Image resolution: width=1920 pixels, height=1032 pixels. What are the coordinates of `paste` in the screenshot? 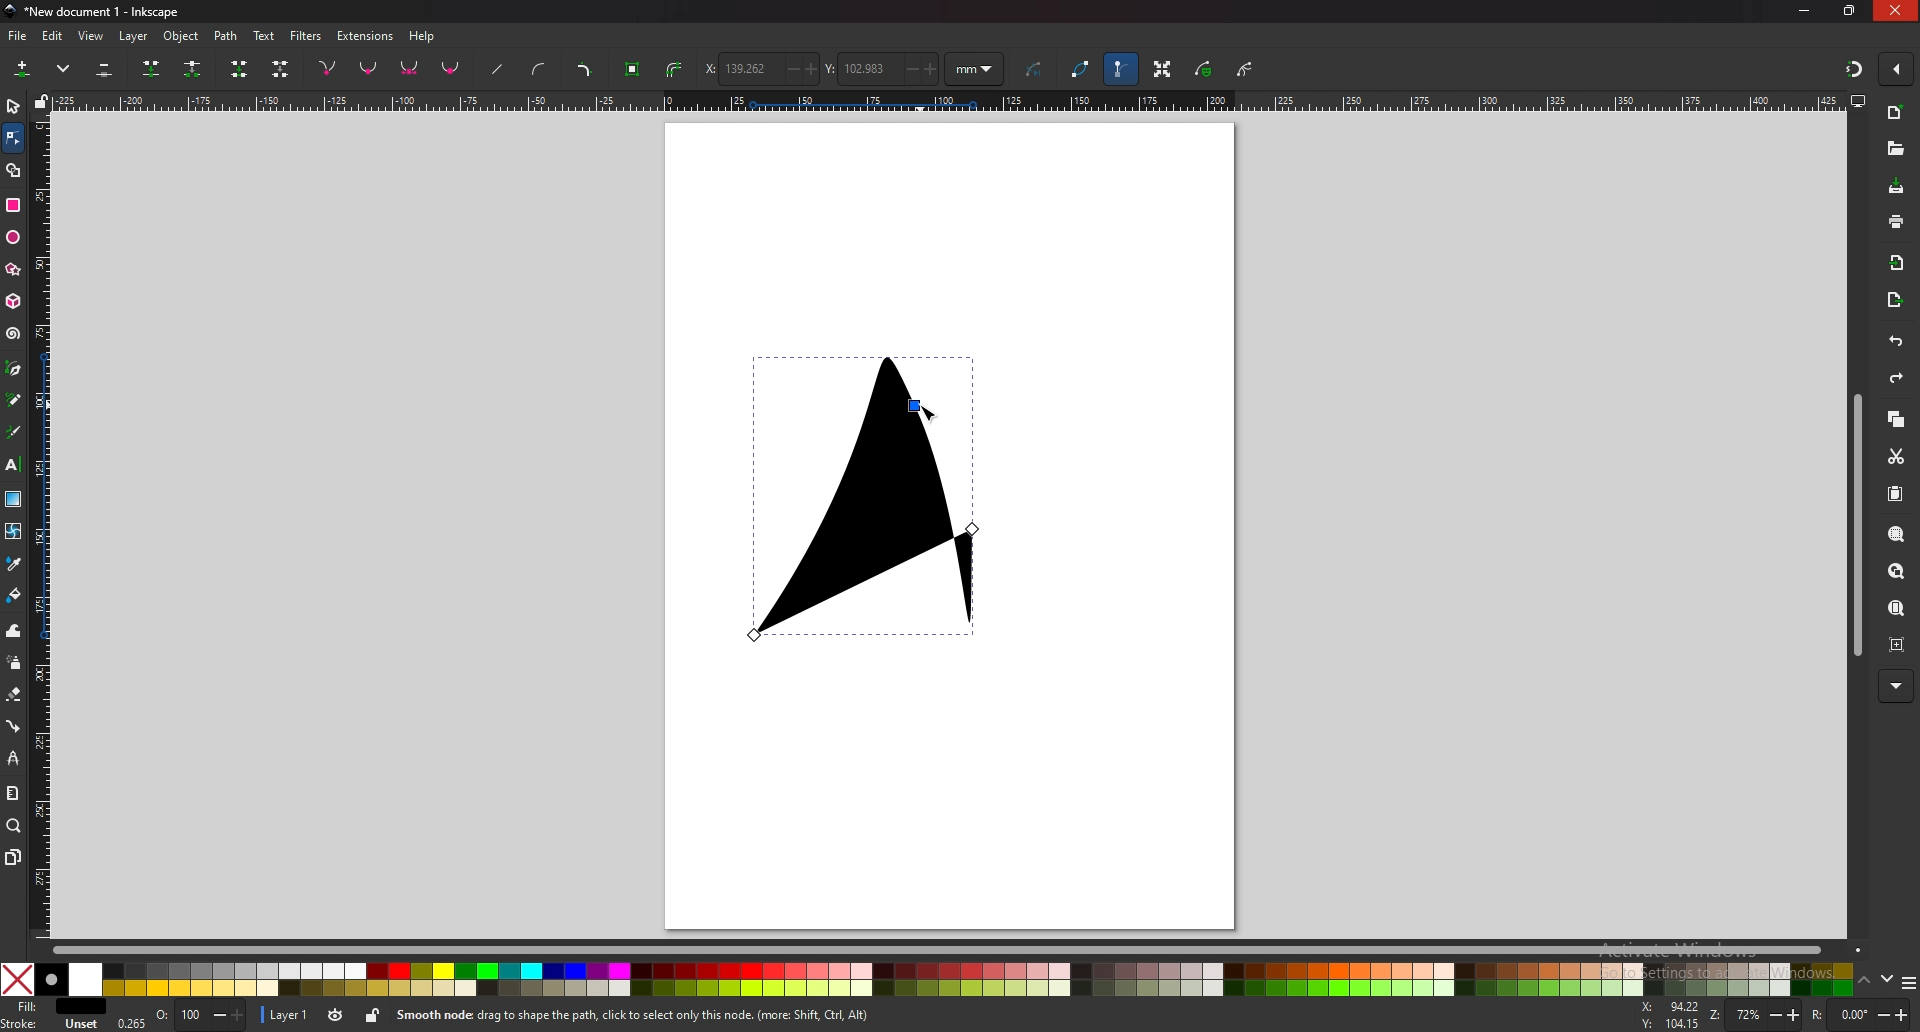 It's located at (1896, 494).